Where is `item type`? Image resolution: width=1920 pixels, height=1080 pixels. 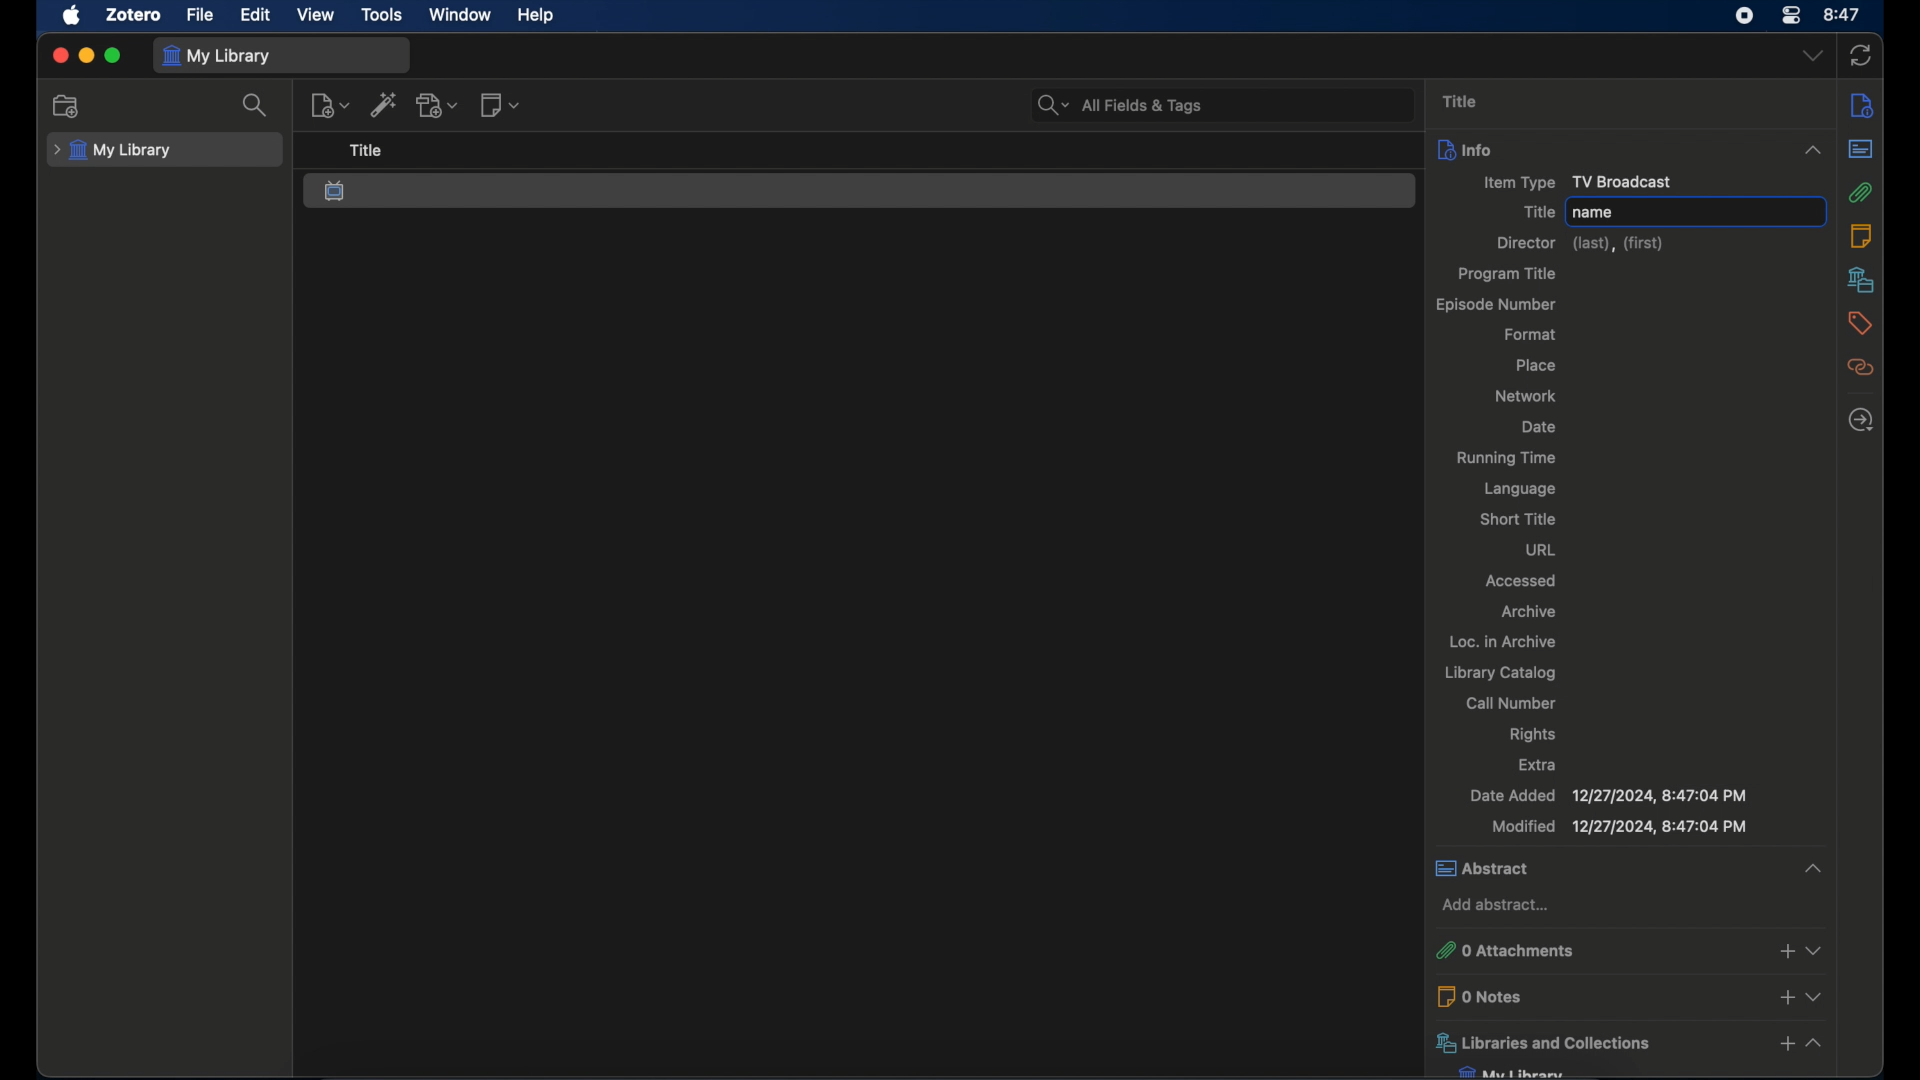
item type is located at coordinates (1566, 183).